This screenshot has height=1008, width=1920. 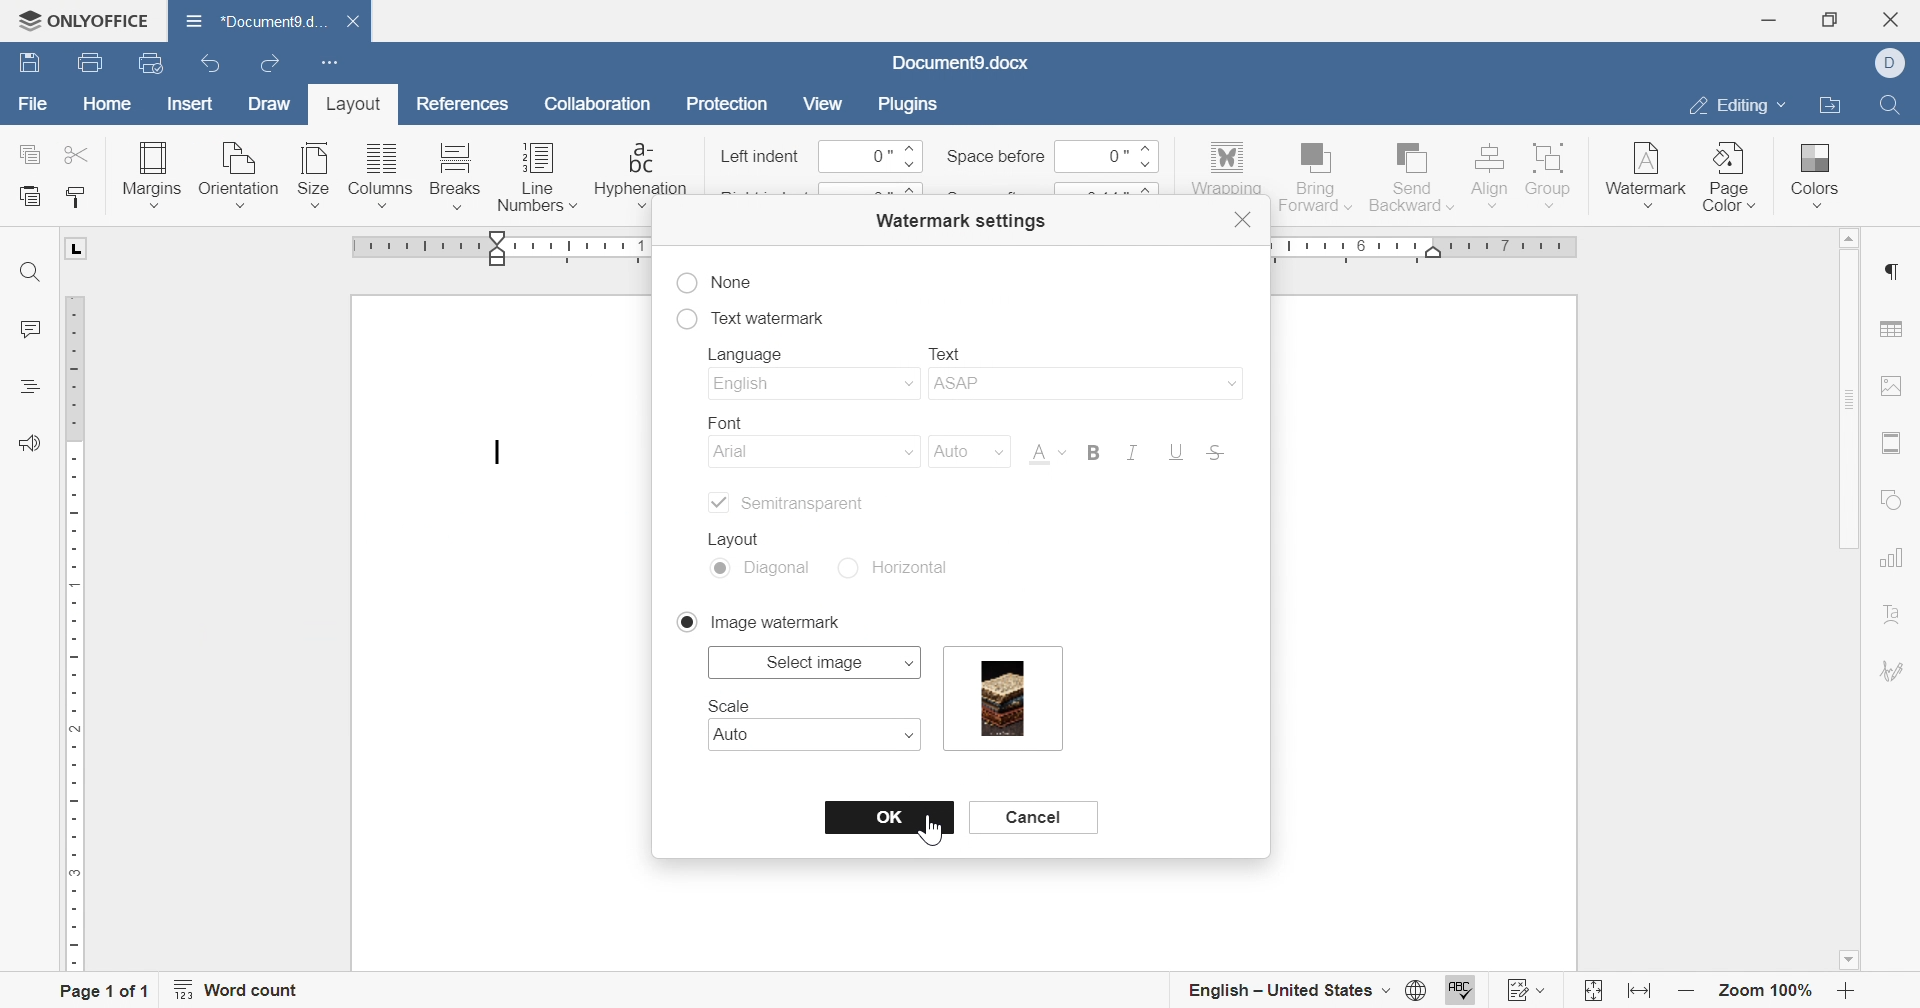 What do you see at coordinates (1811, 168) in the screenshot?
I see `colors` at bounding box center [1811, 168].